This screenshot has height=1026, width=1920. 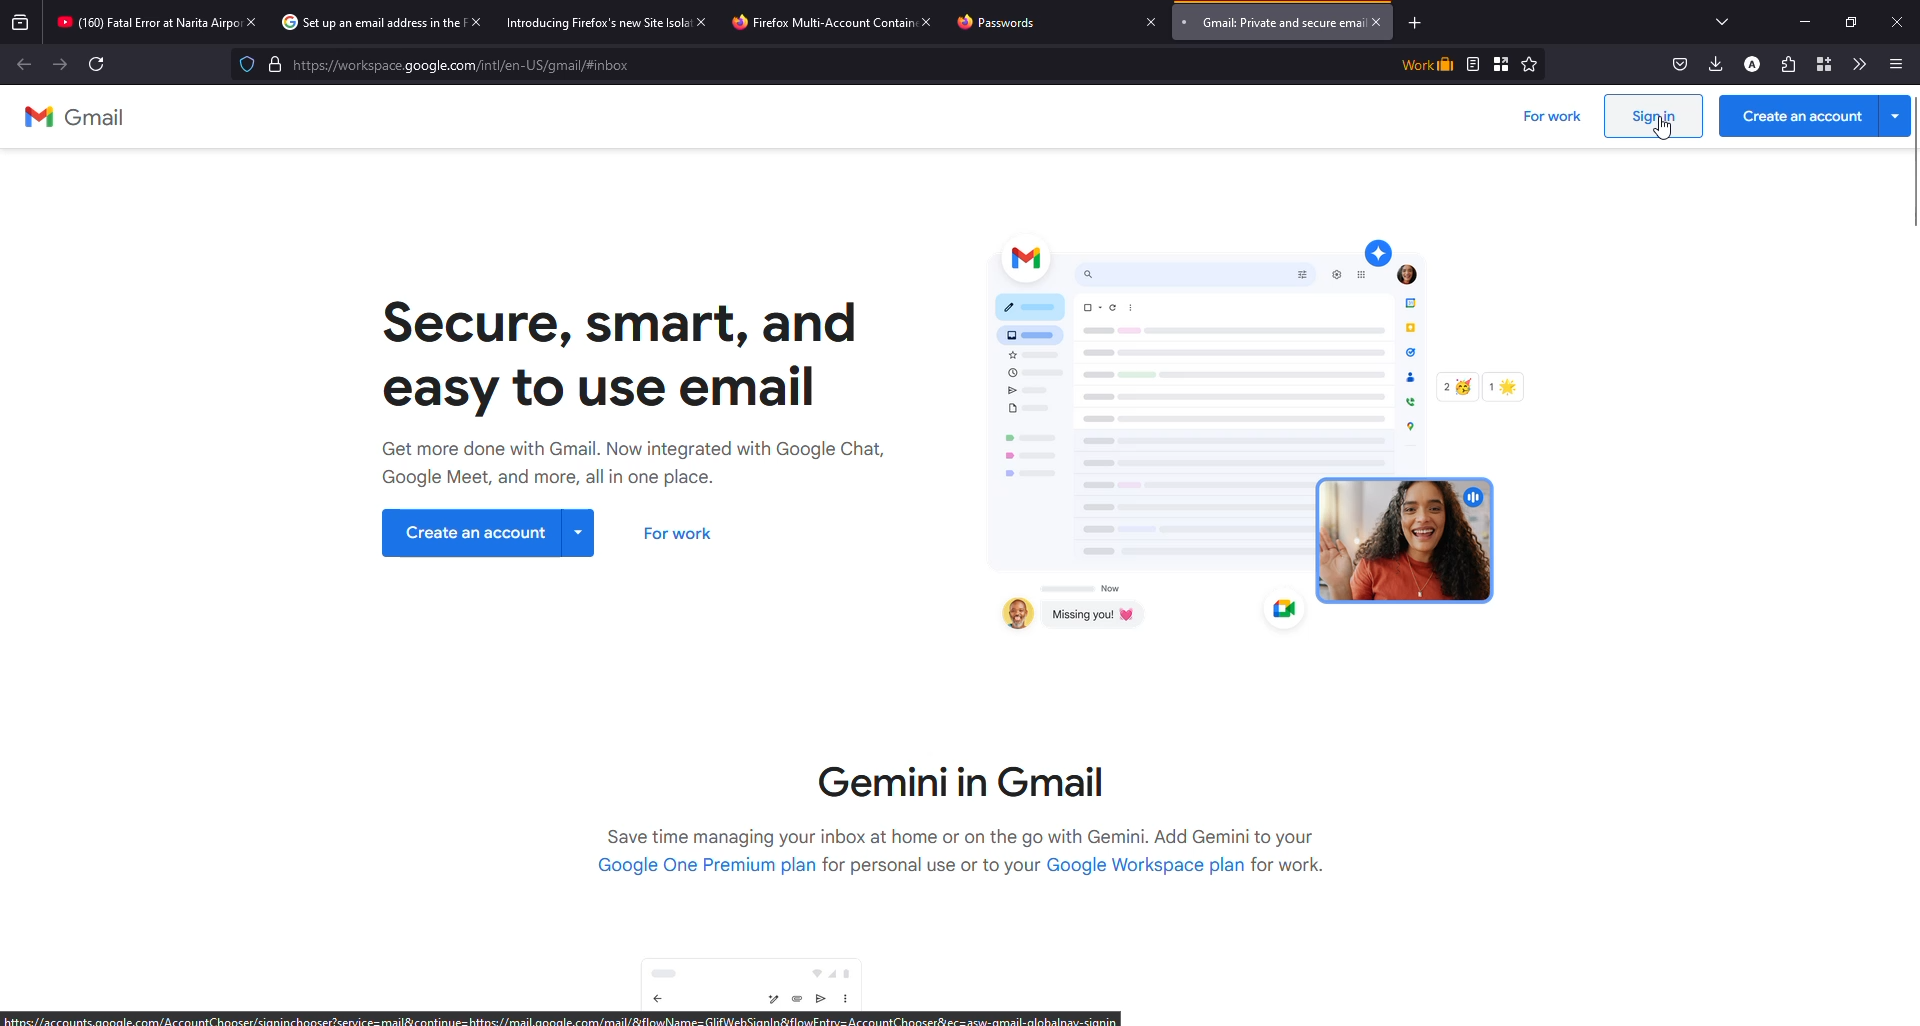 I want to click on close, so click(x=252, y=23).